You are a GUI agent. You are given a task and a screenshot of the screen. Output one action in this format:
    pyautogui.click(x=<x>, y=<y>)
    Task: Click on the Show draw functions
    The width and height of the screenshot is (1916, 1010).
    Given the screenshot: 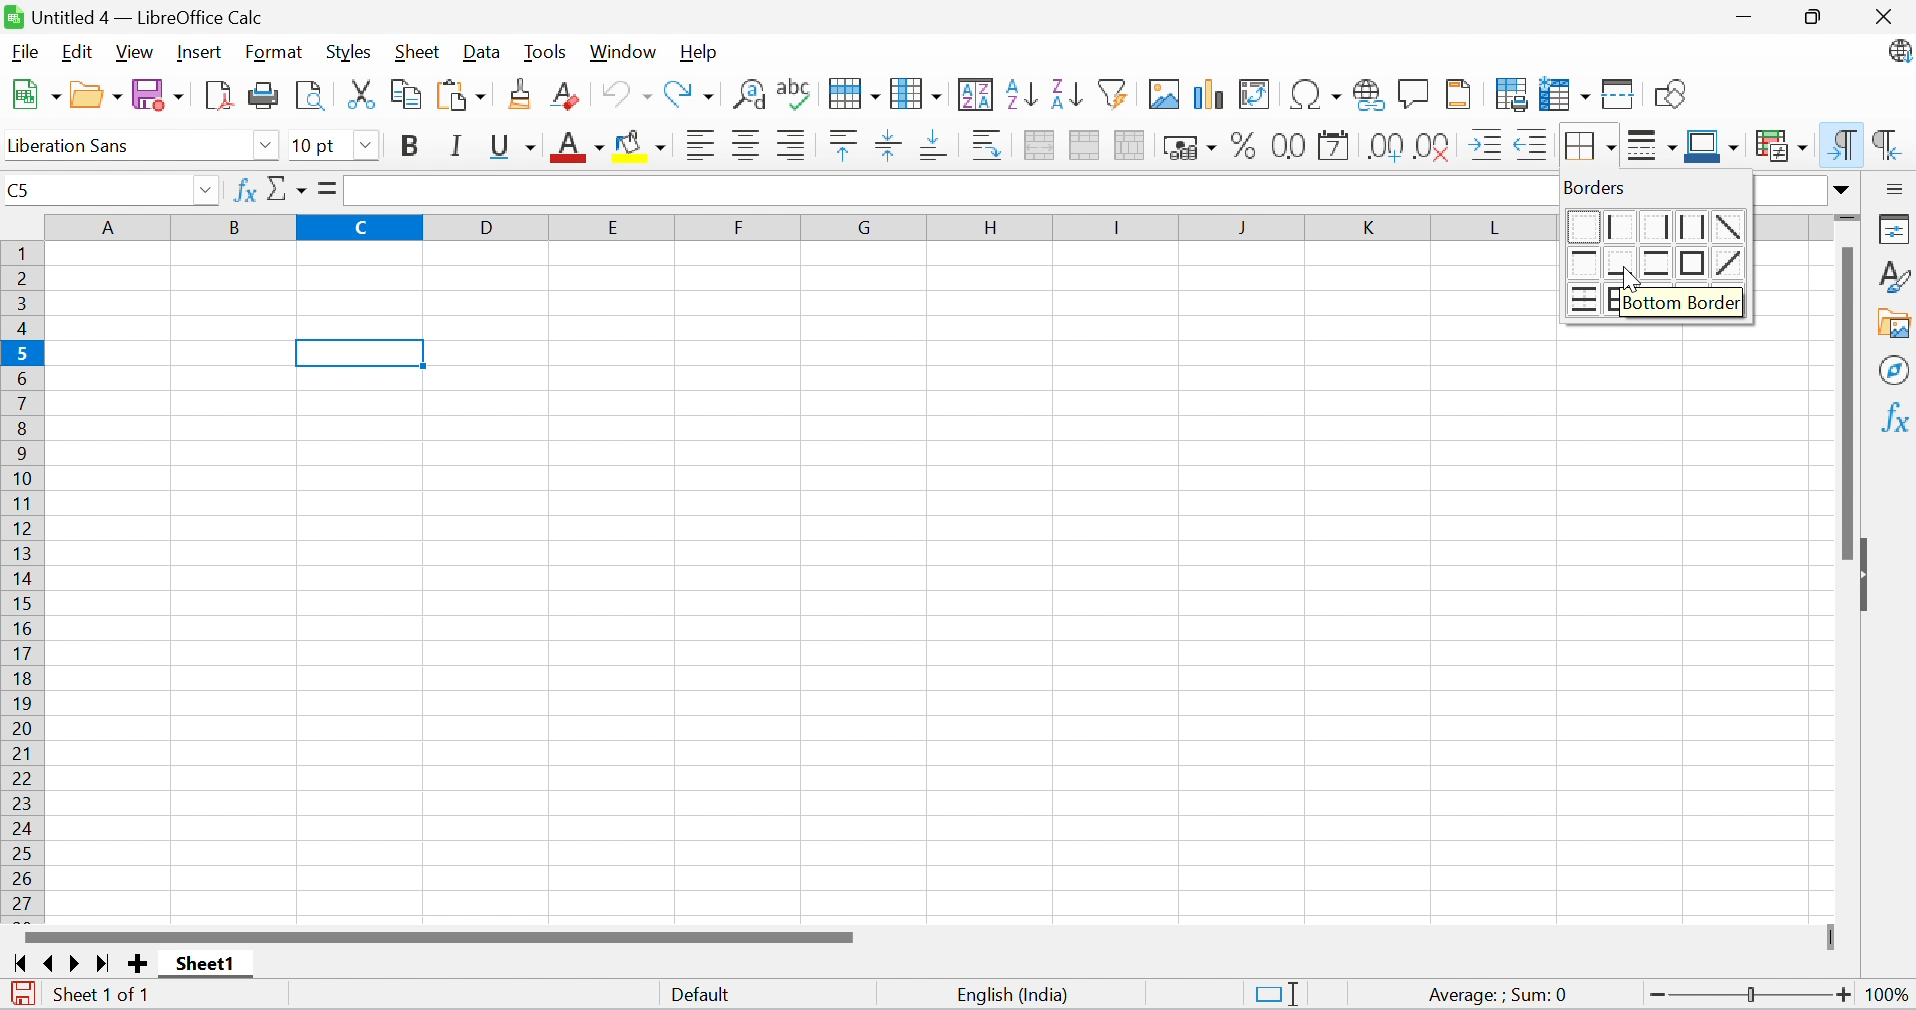 What is the action you would take?
    pyautogui.click(x=1673, y=93)
    